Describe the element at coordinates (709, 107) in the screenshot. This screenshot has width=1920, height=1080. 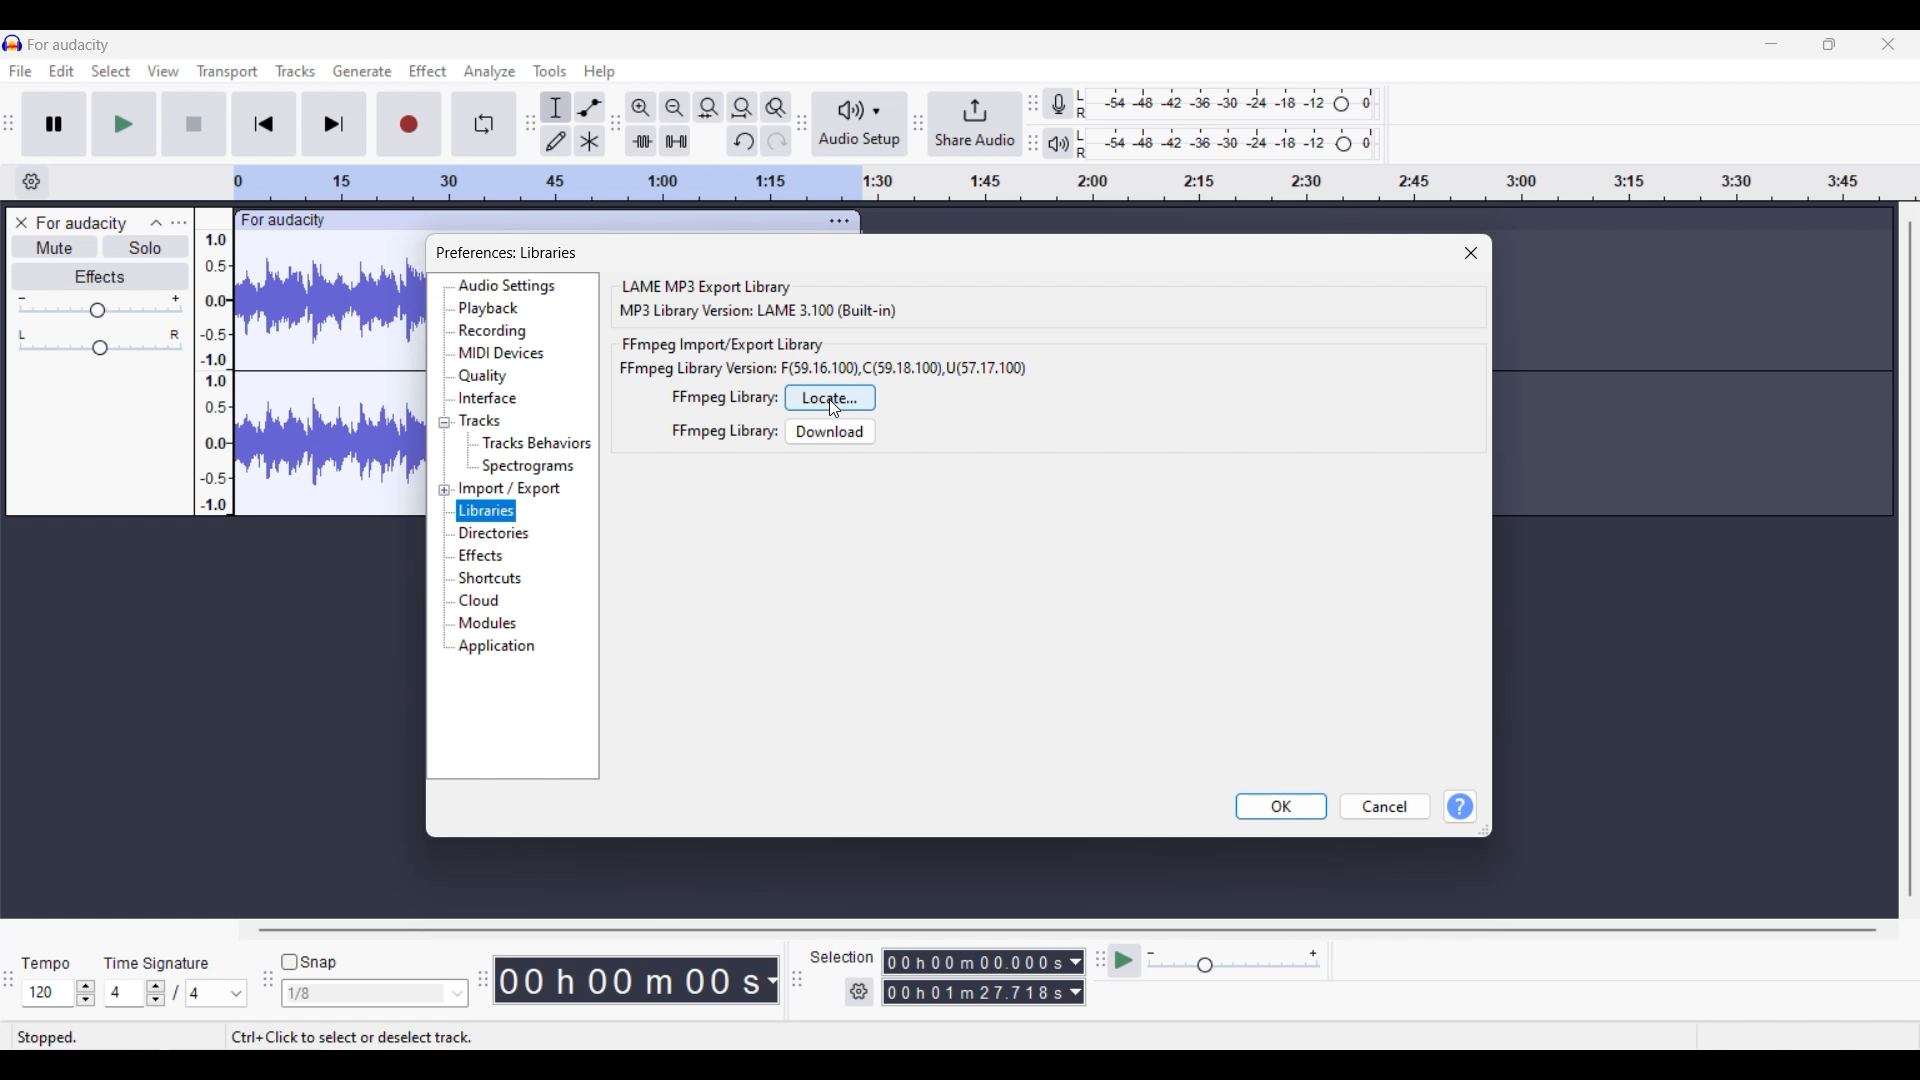
I see `Fit selection to width` at that location.